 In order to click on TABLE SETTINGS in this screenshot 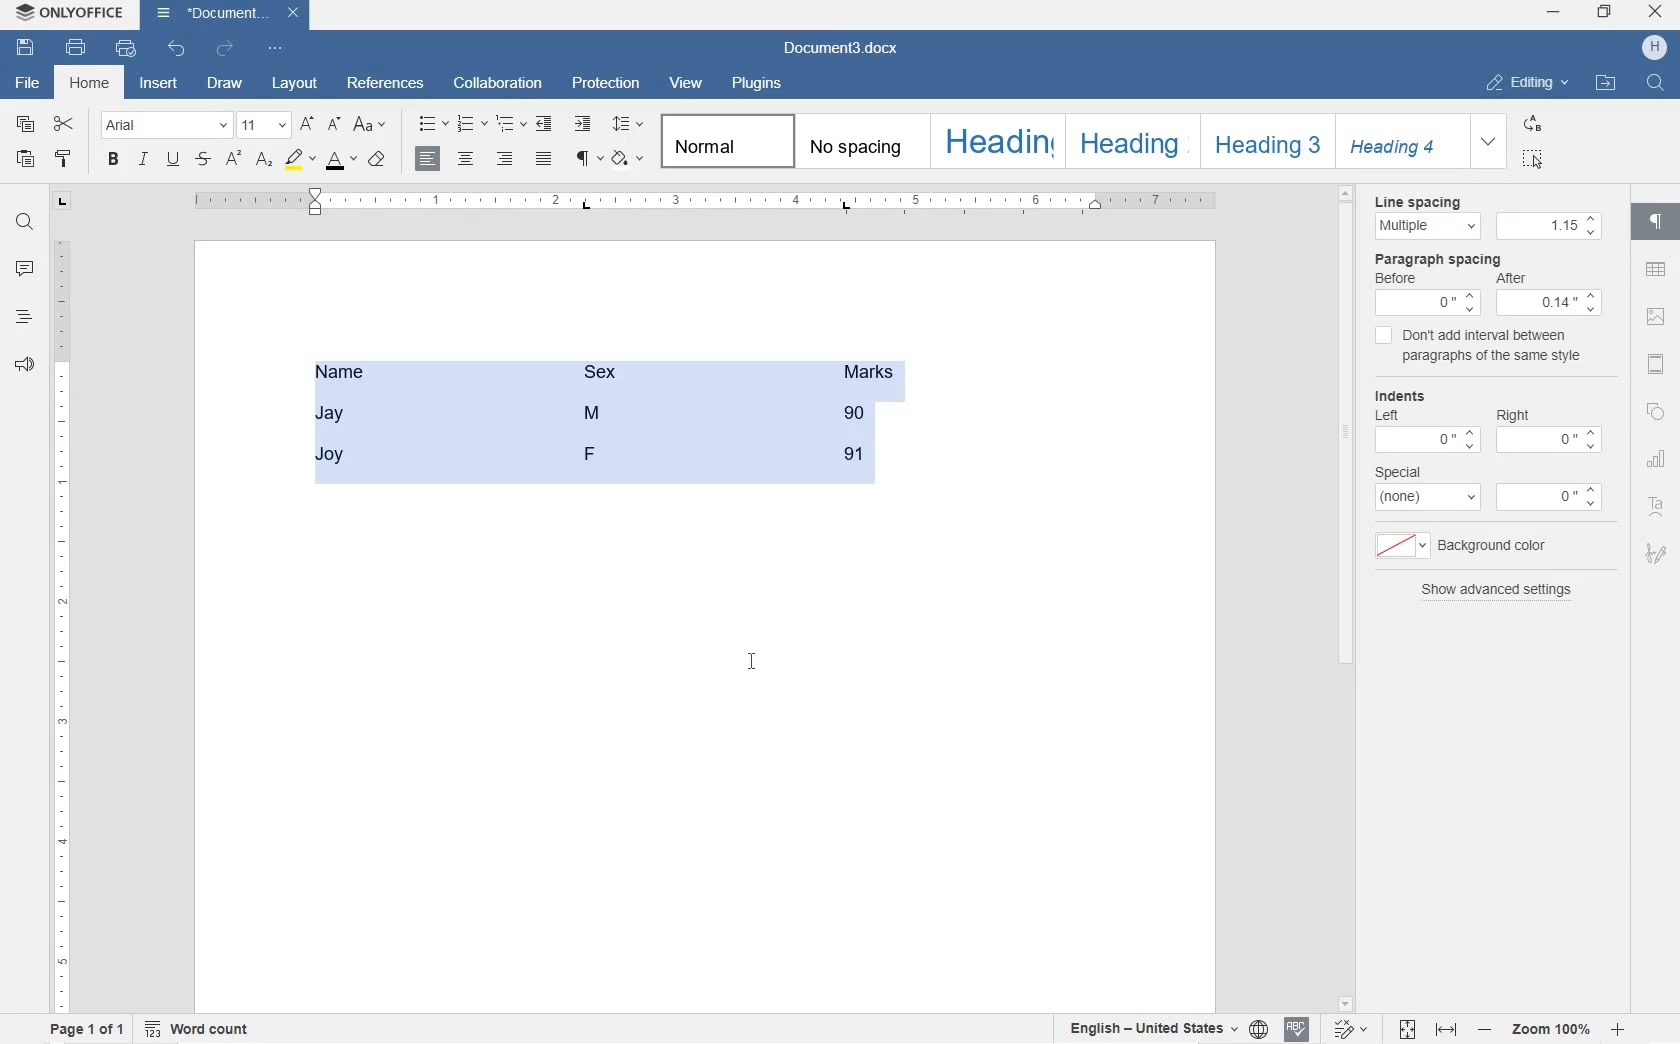, I will do `click(1656, 268)`.